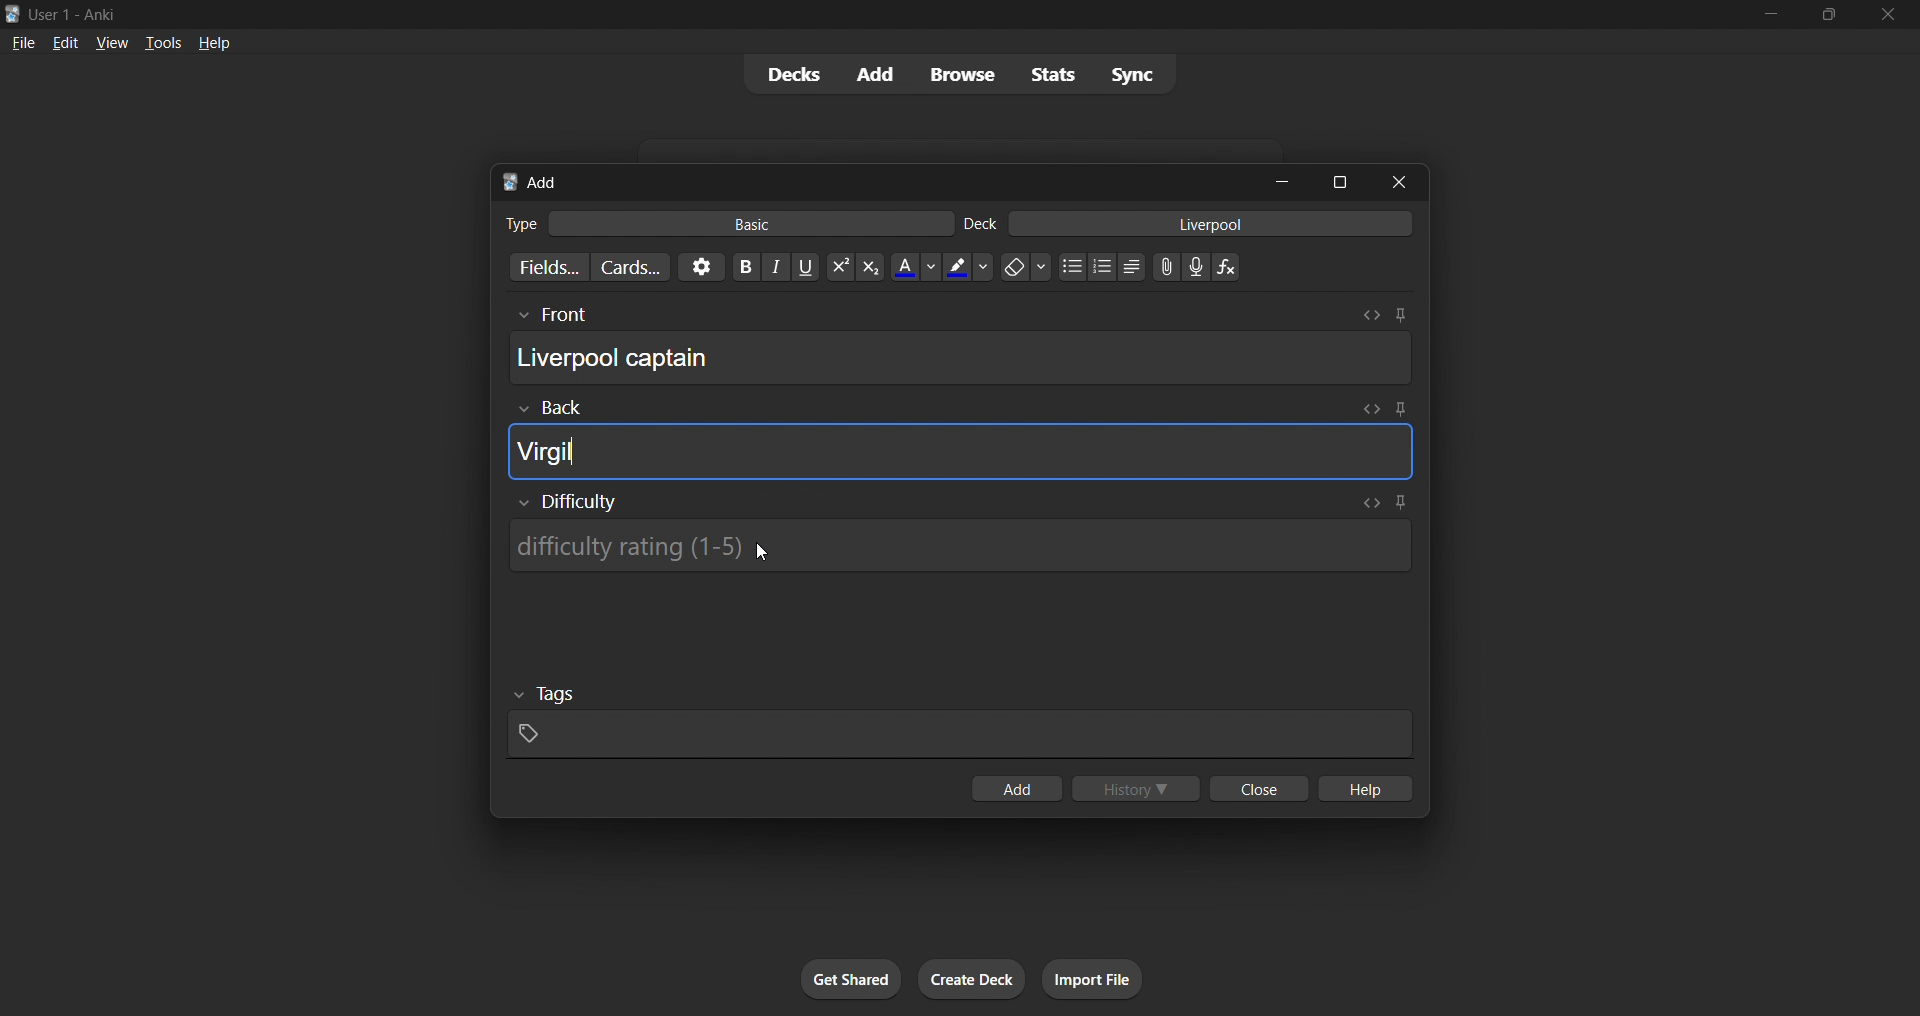 The image size is (1920, 1016). Describe the element at coordinates (1102, 267) in the screenshot. I see `Ordered list` at that location.